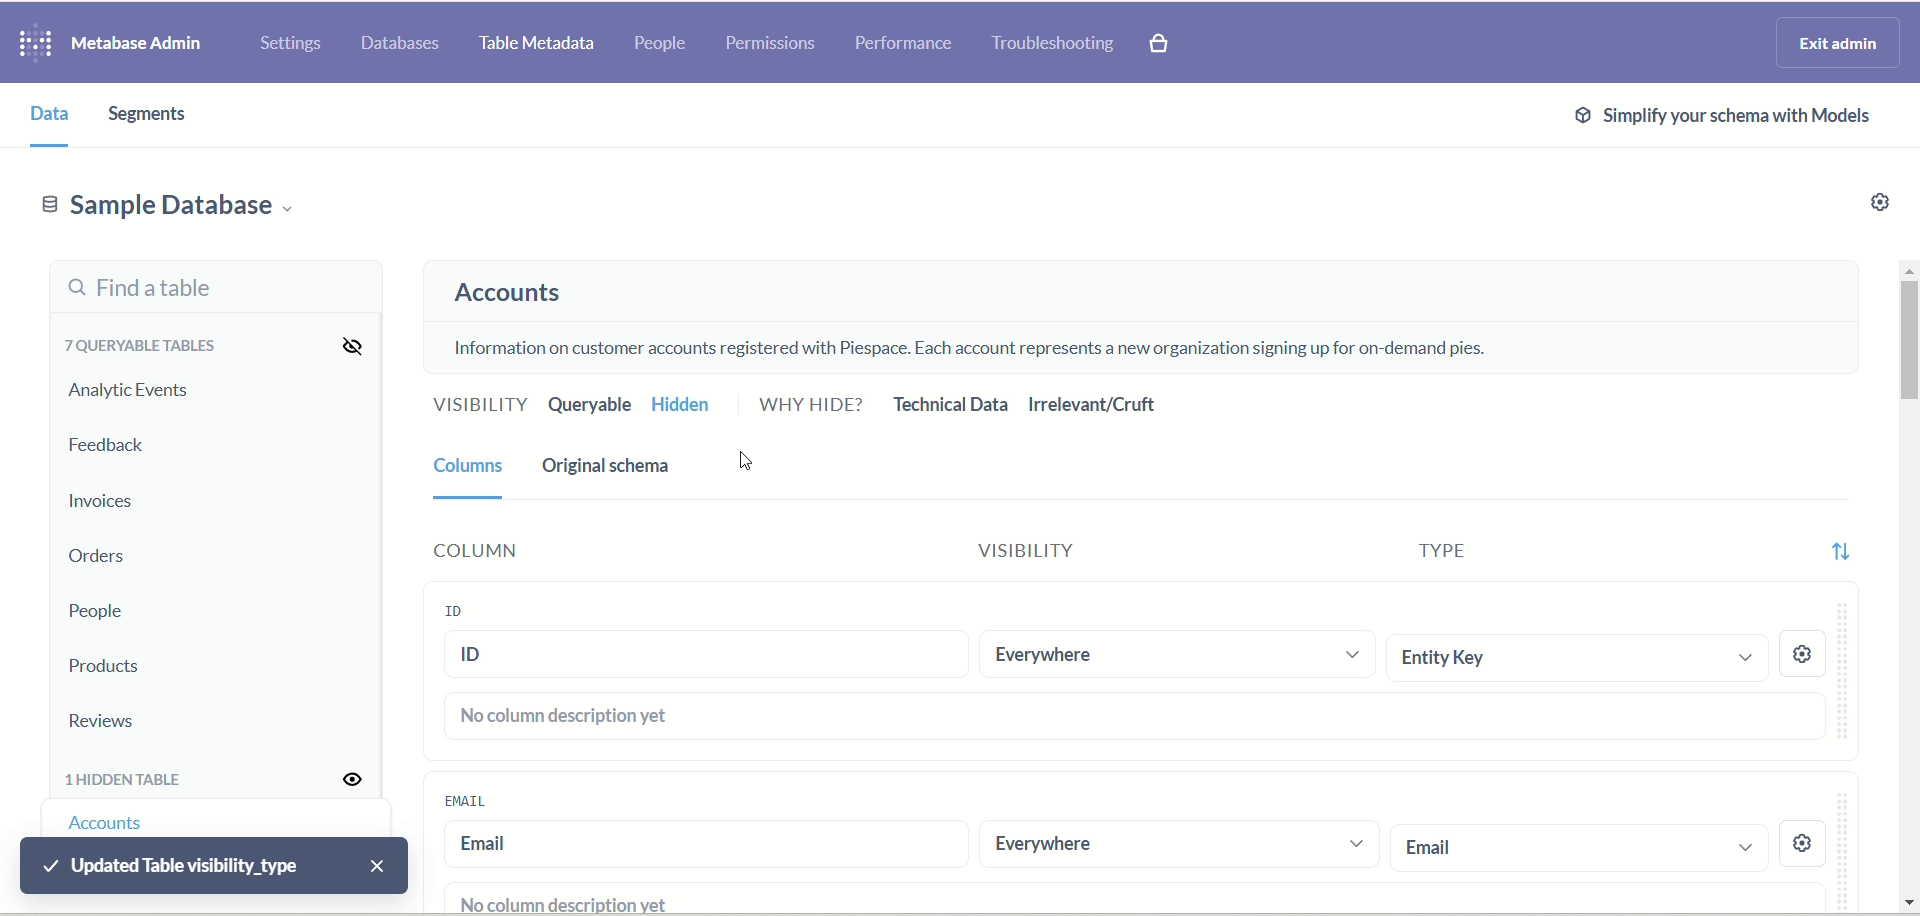 This screenshot has width=1920, height=916. I want to click on original schema, so click(617, 474).